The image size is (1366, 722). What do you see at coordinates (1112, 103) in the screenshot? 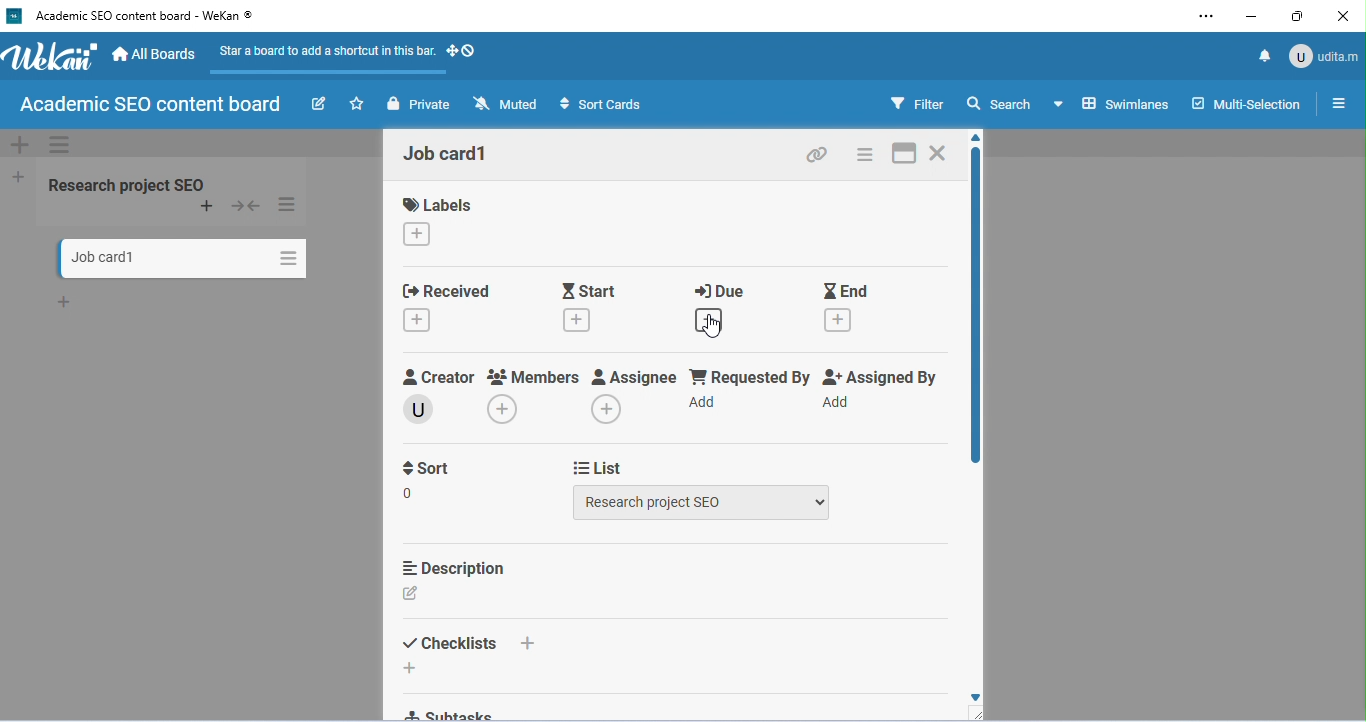
I see `board view` at bounding box center [1112, 103].